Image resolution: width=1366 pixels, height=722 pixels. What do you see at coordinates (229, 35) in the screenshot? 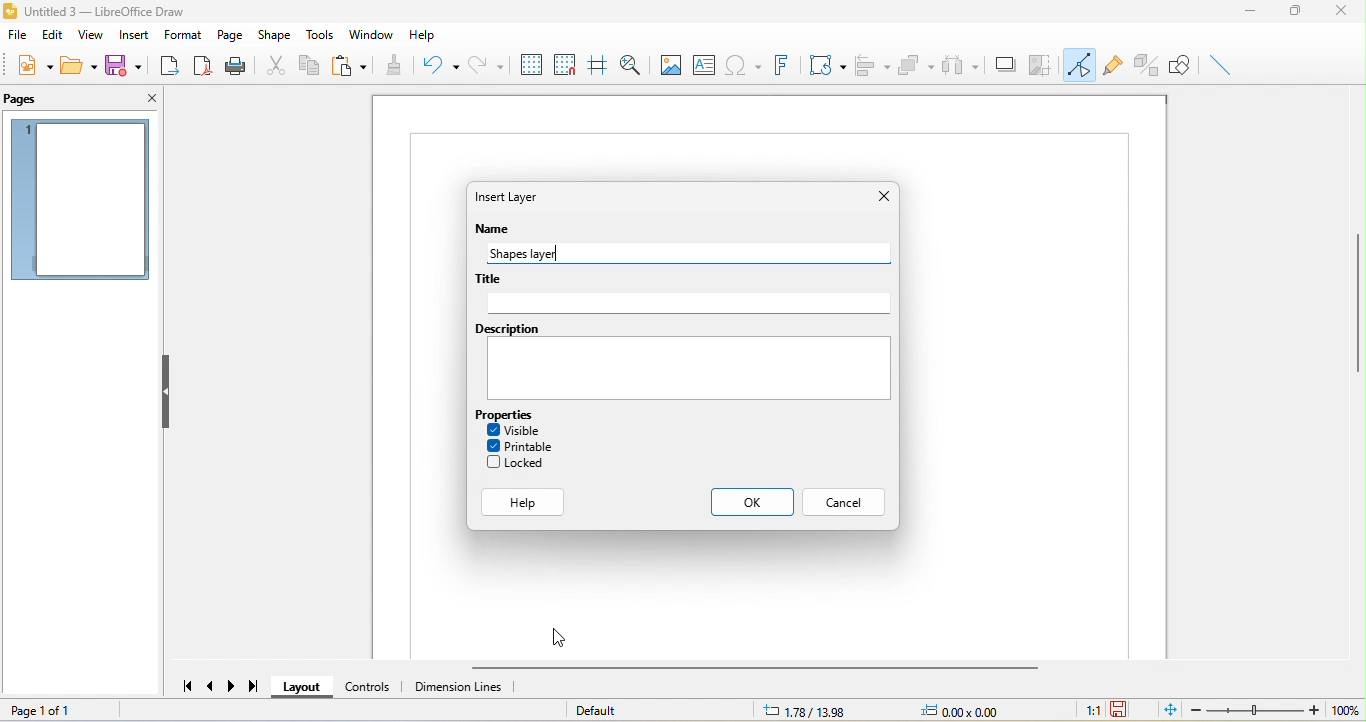
I see `page` at bounding box center [229, 35].